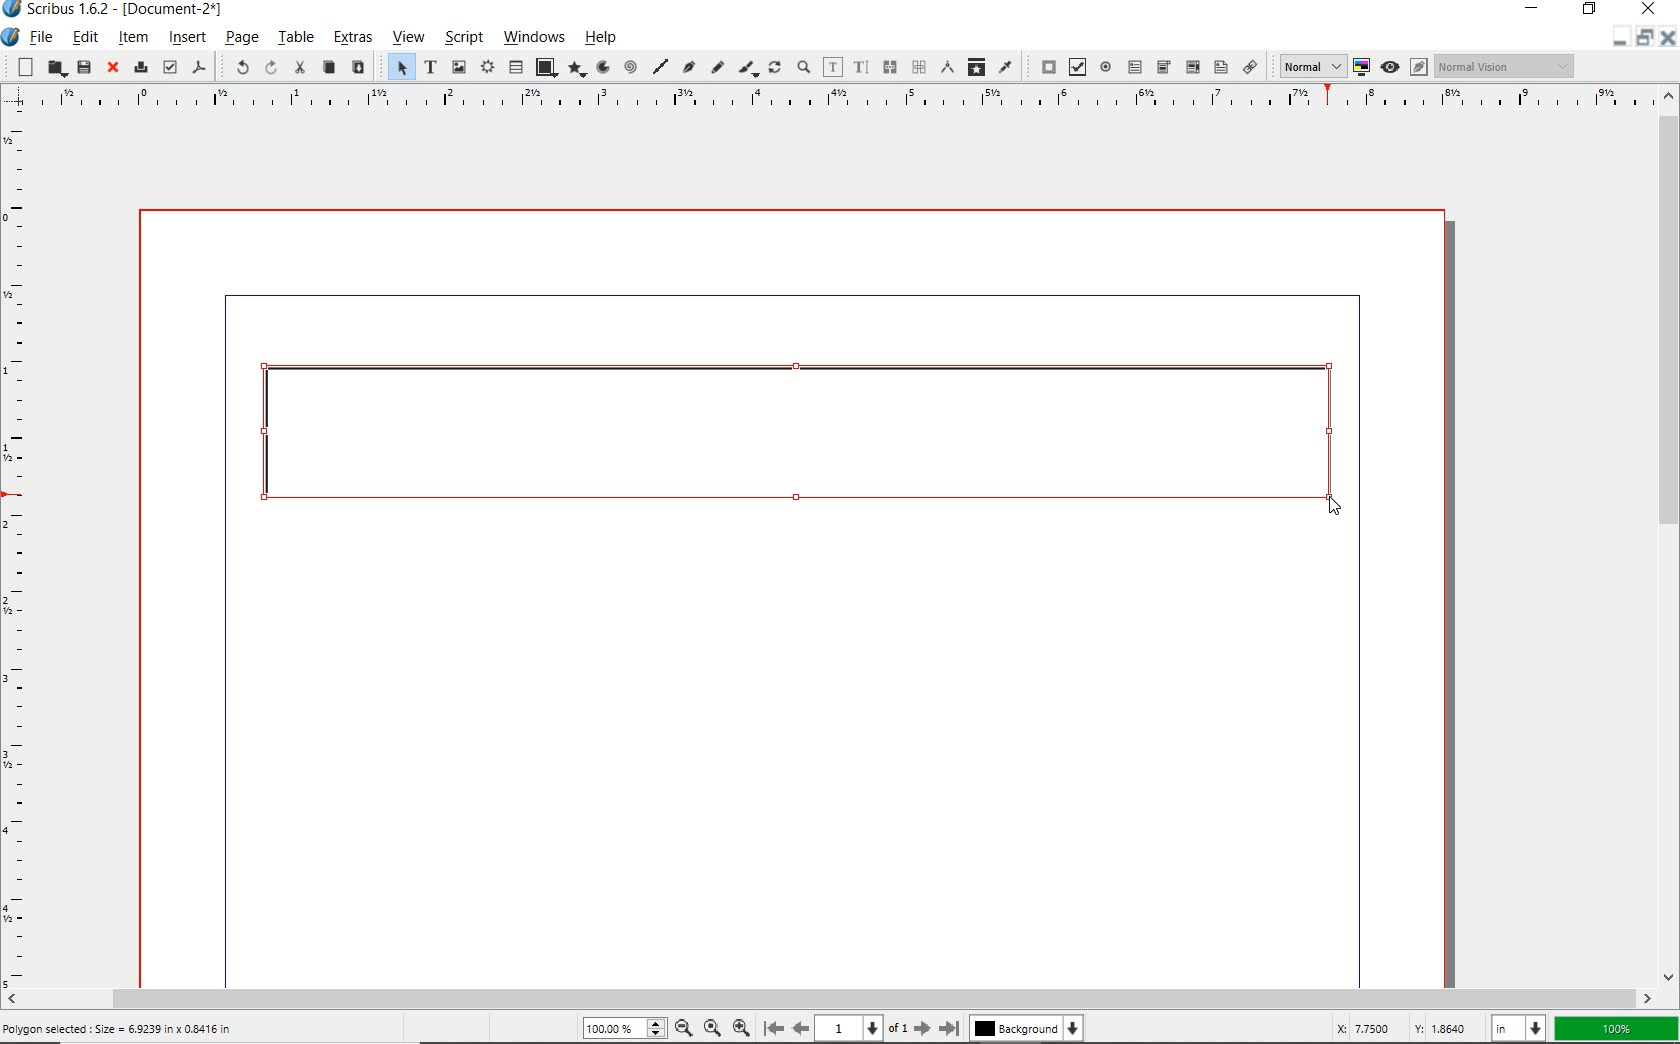  I want to click on select item, so click(399, 66).